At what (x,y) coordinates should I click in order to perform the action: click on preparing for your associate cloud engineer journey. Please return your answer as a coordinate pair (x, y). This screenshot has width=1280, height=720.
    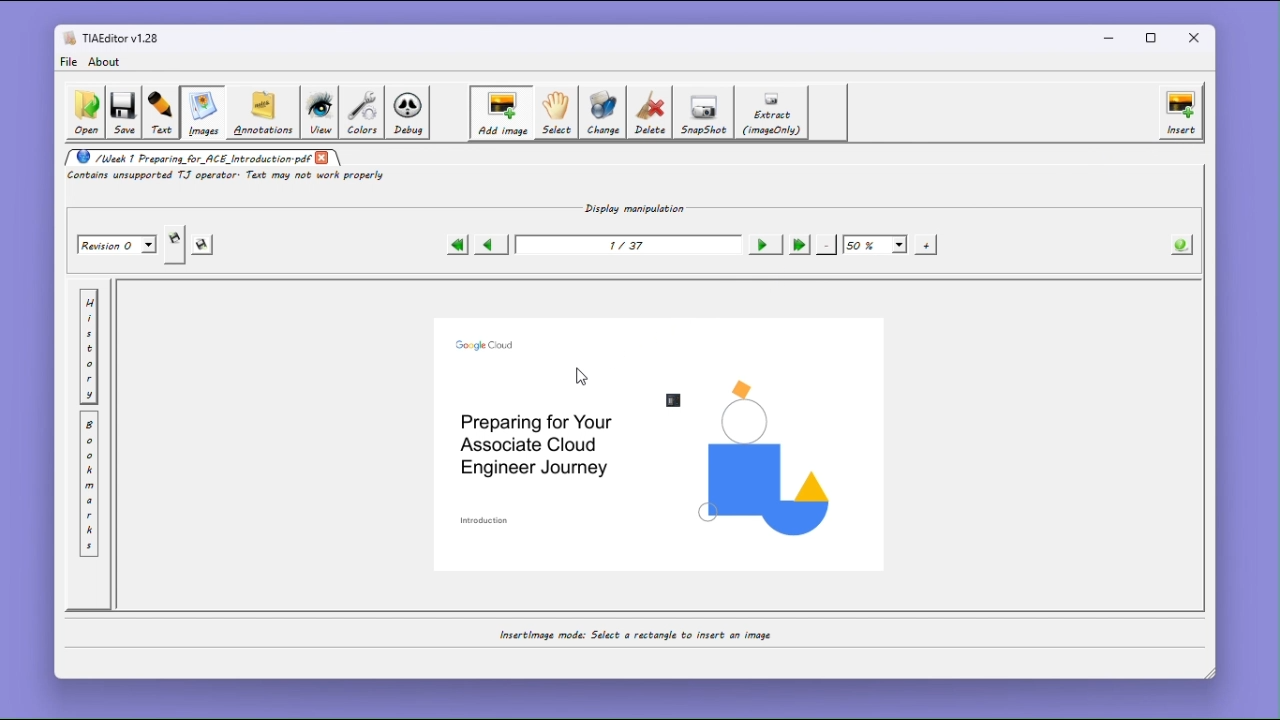
    Looking at the image, I should click on (535, 445).